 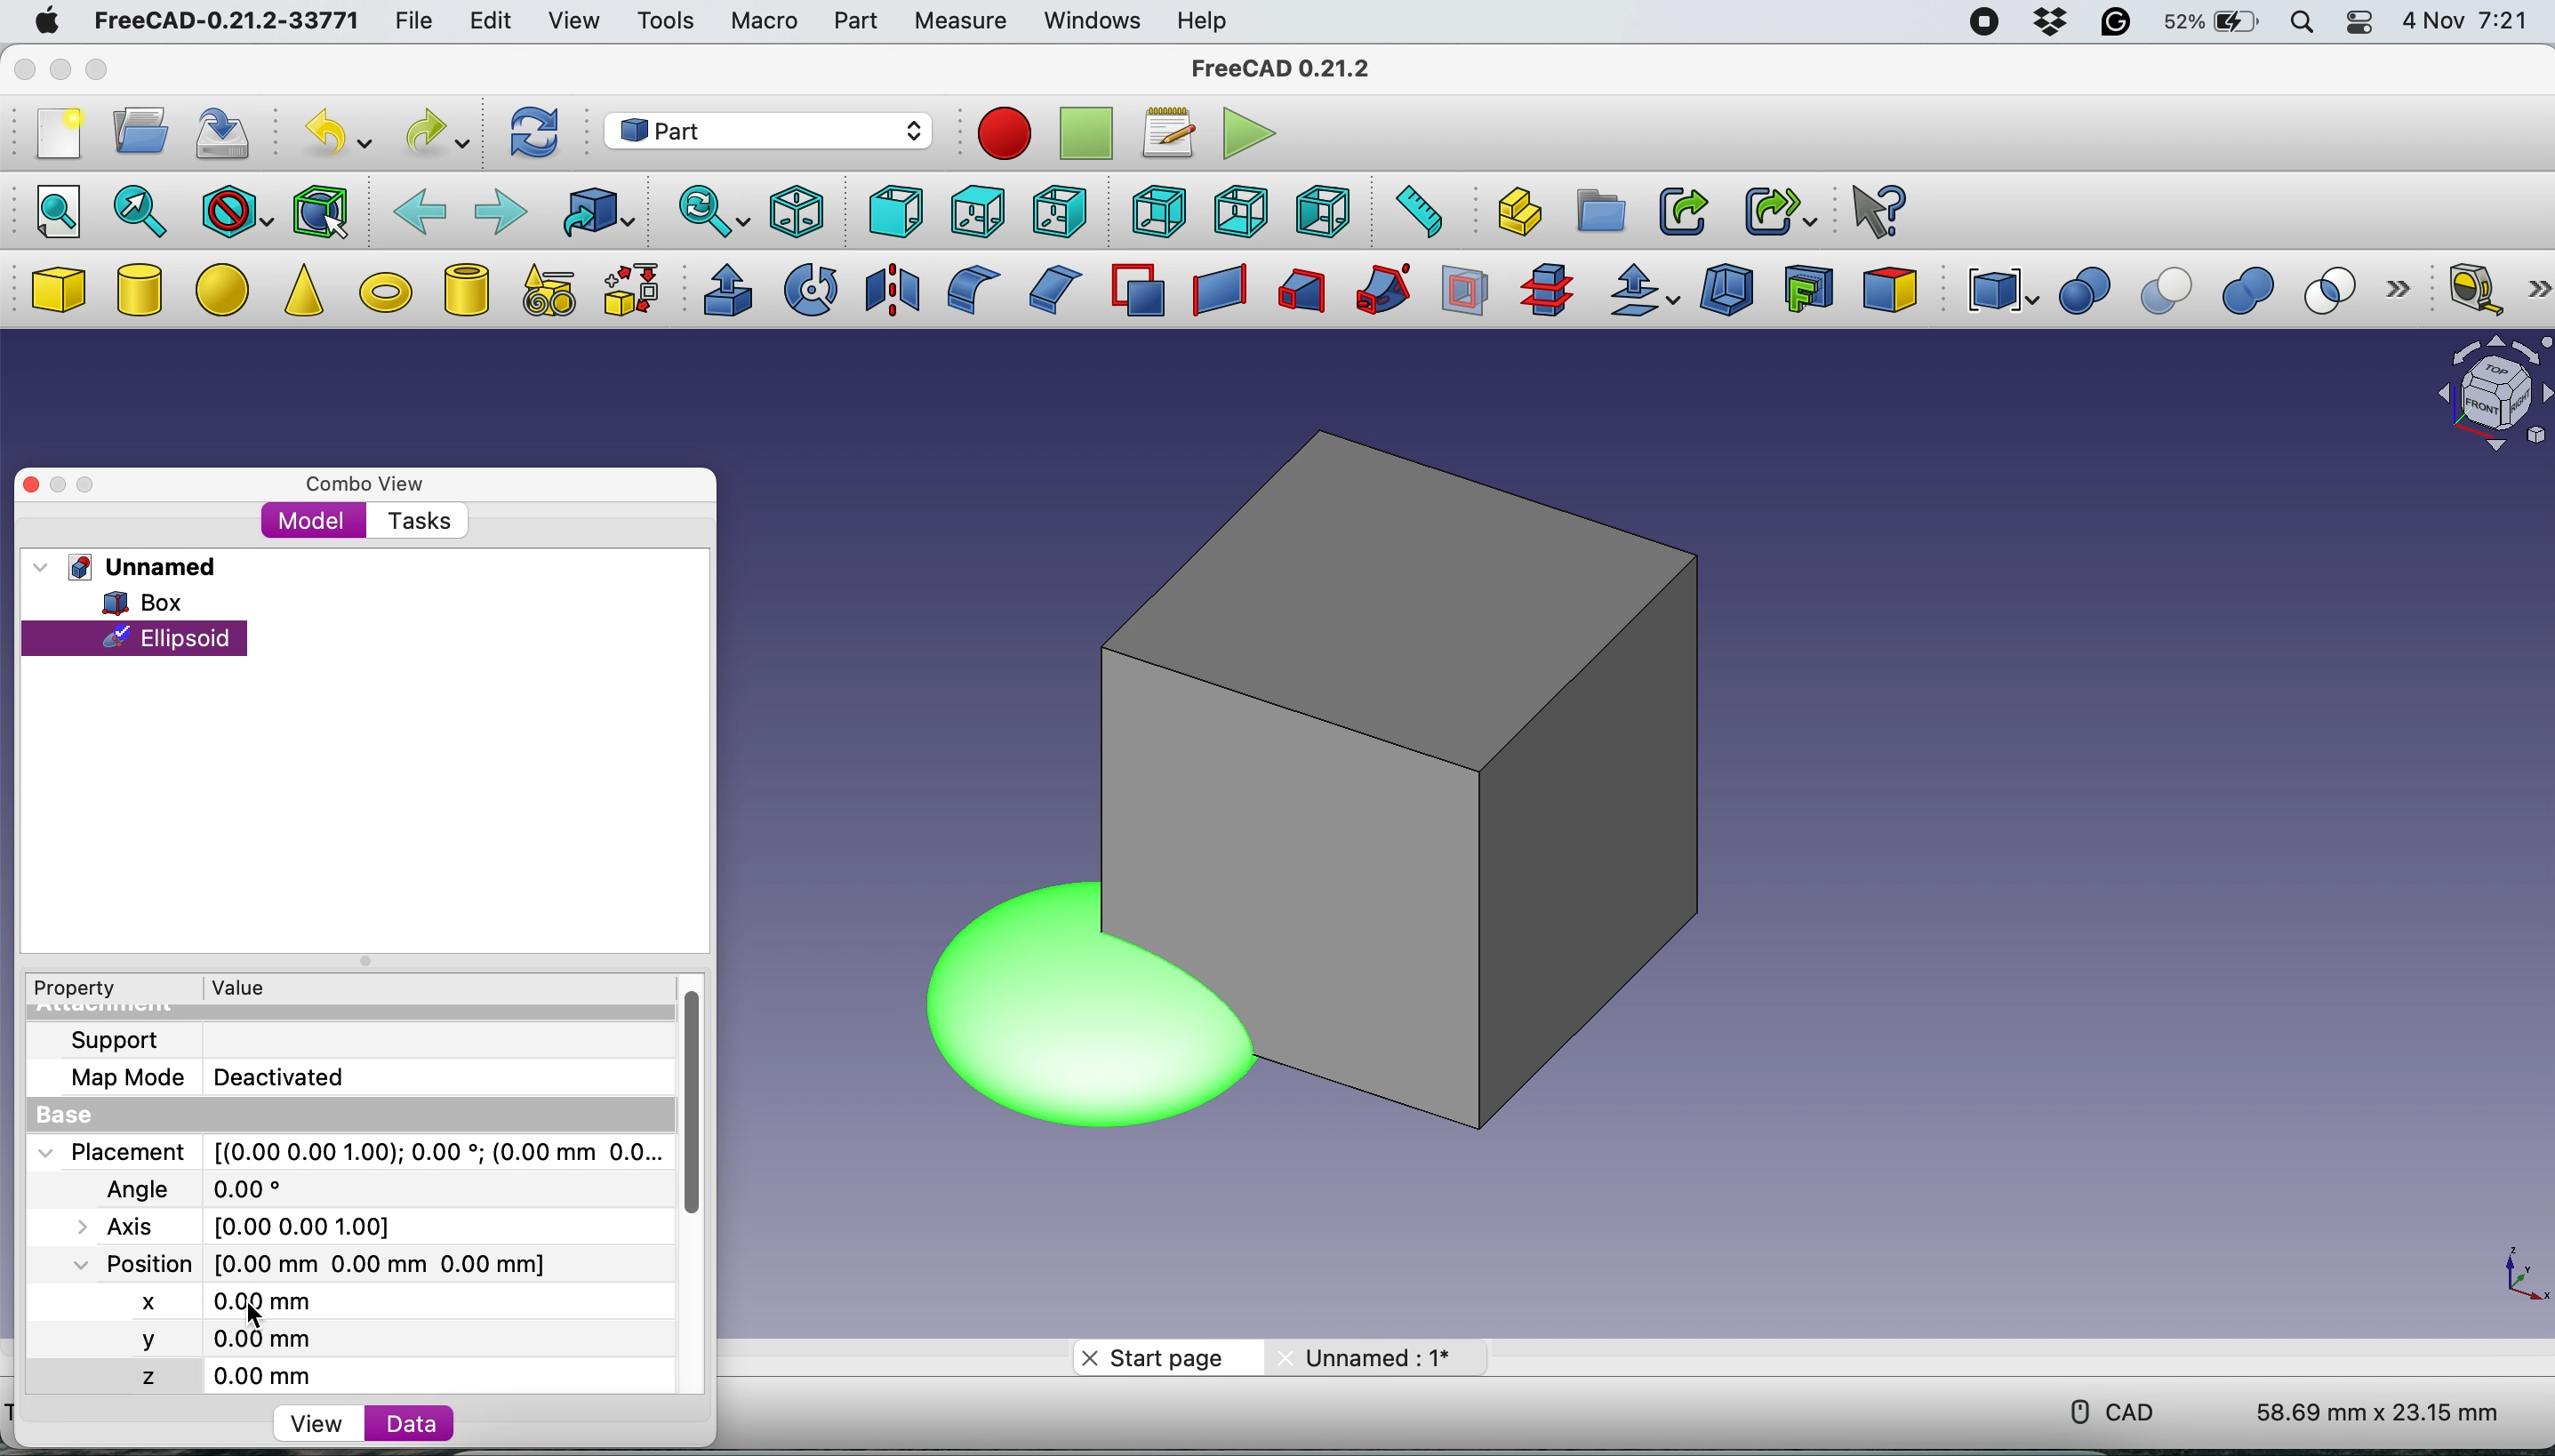 I want to click on extrude, so click(x=722, y=290).